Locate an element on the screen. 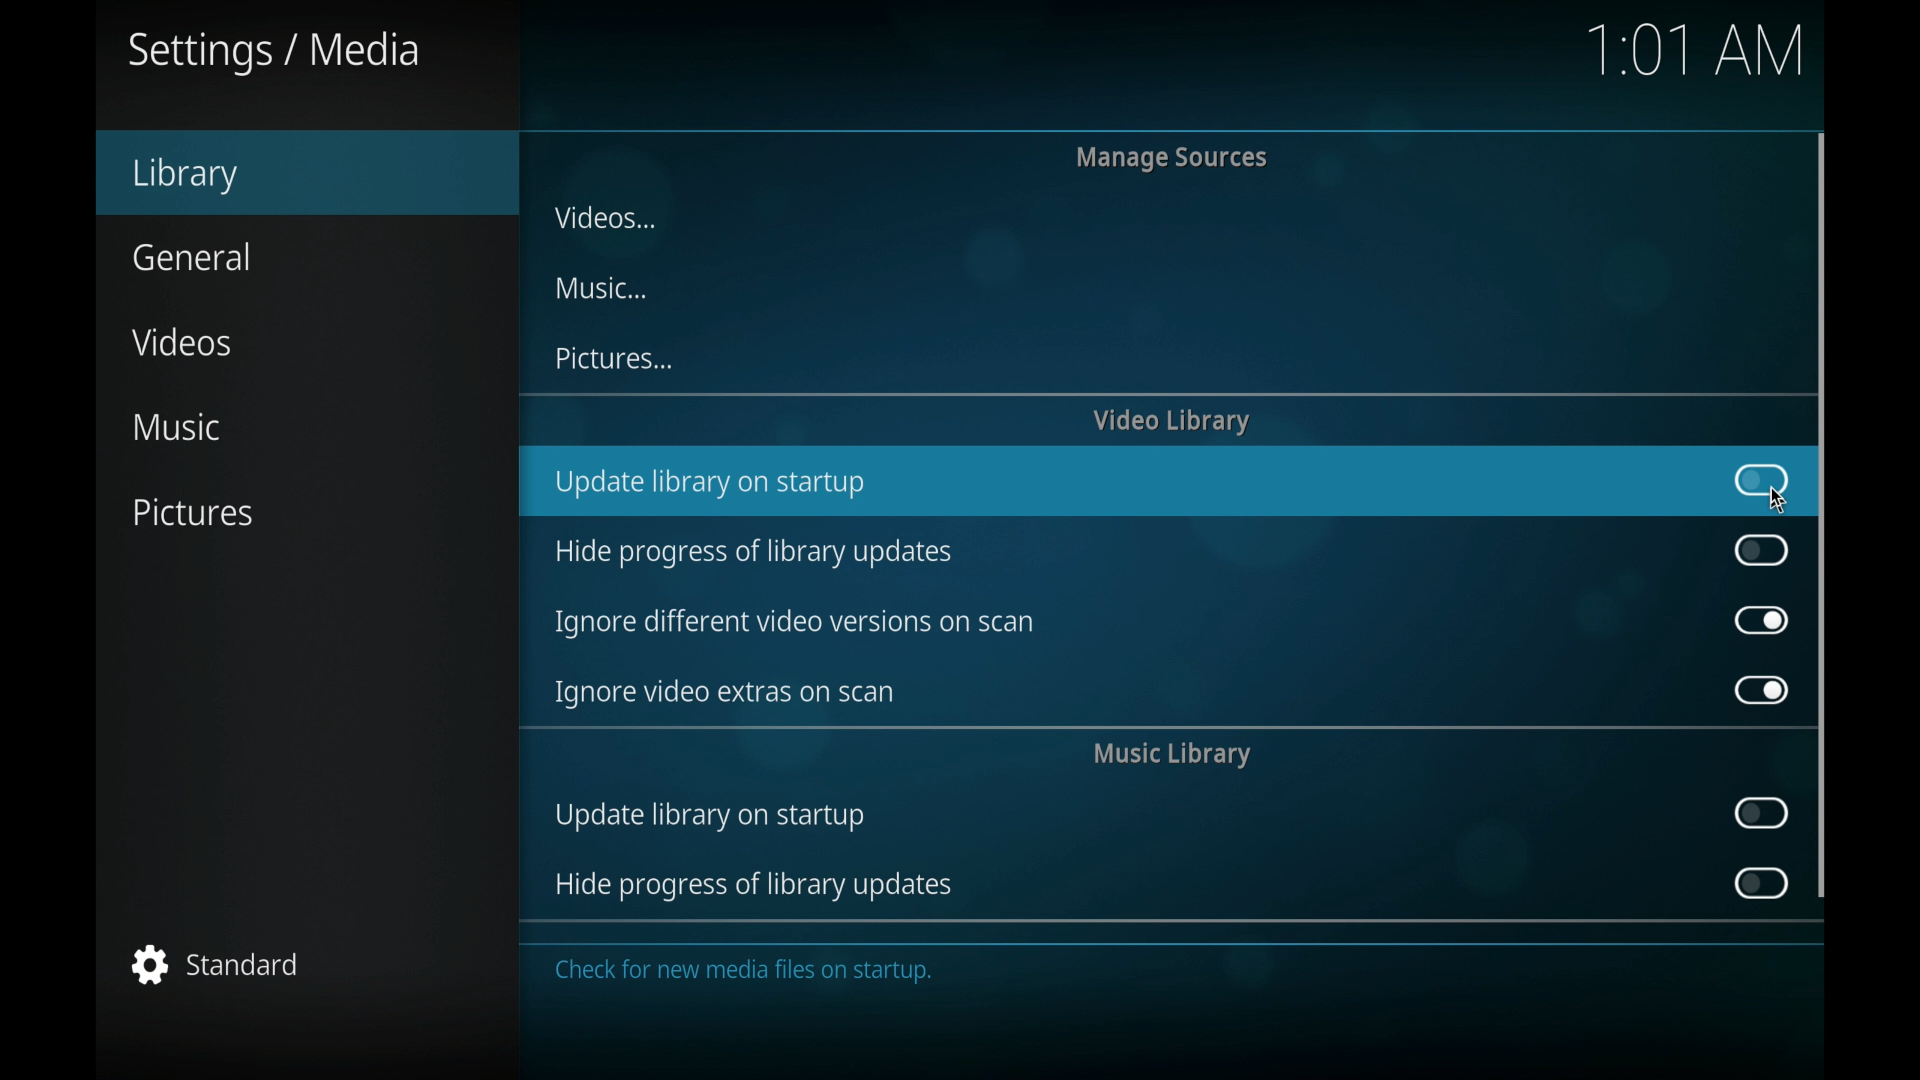  Check for new media files on startup. is located at coordinates (747, 987).